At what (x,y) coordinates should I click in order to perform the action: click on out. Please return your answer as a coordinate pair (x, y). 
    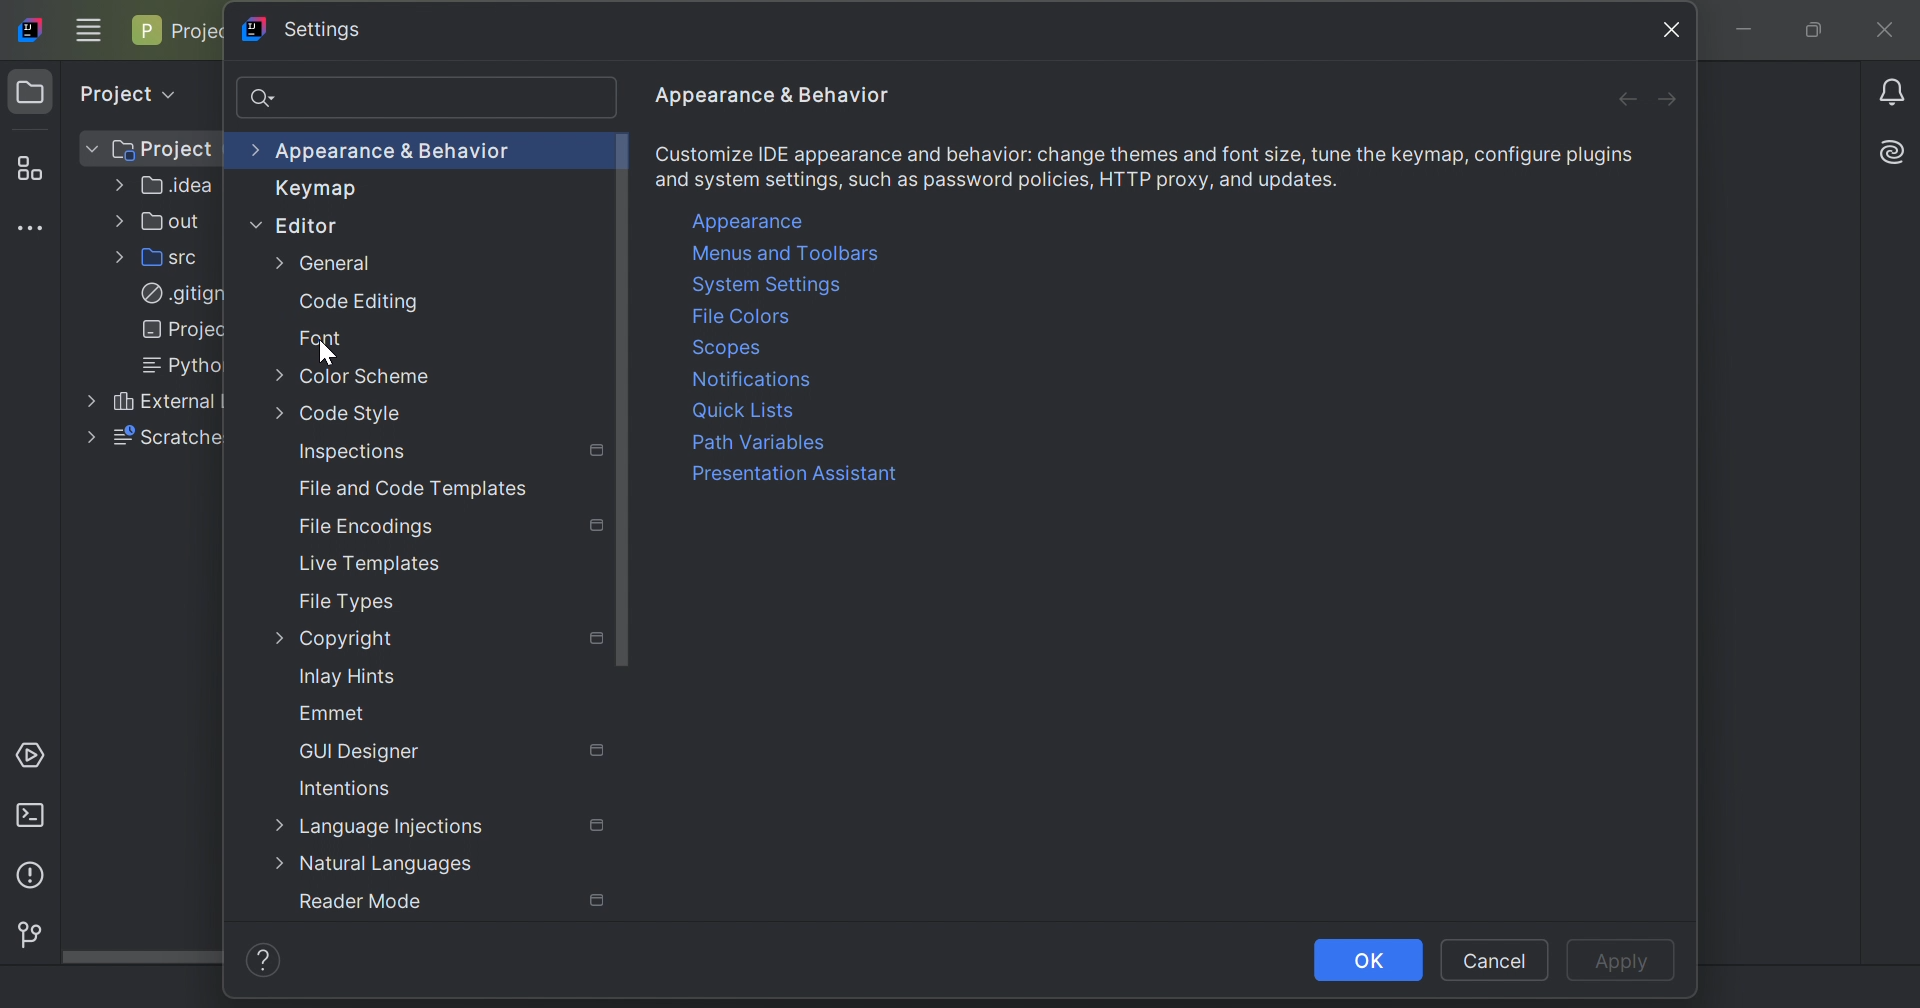
    Looking at the image, I should click on (162, 222).